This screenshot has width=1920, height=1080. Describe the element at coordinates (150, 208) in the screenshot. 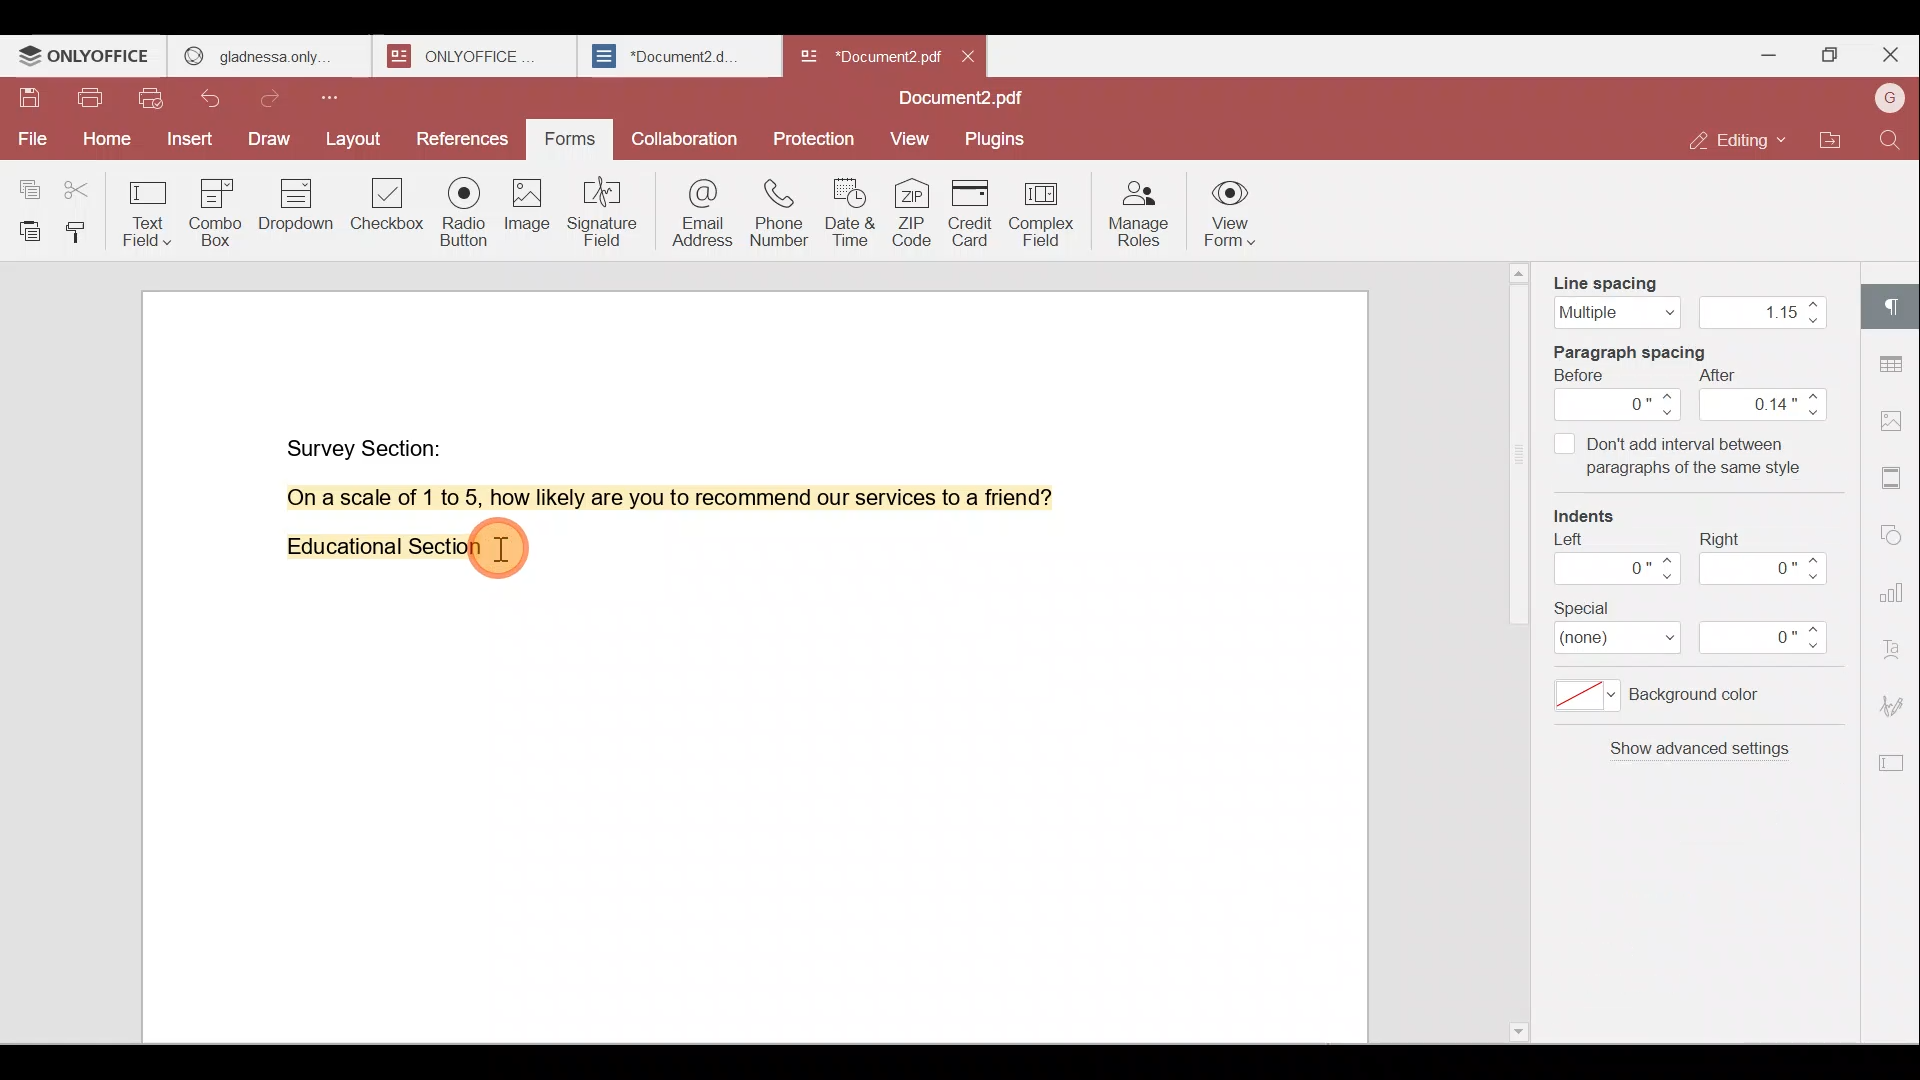

I see `Text field` at that location.